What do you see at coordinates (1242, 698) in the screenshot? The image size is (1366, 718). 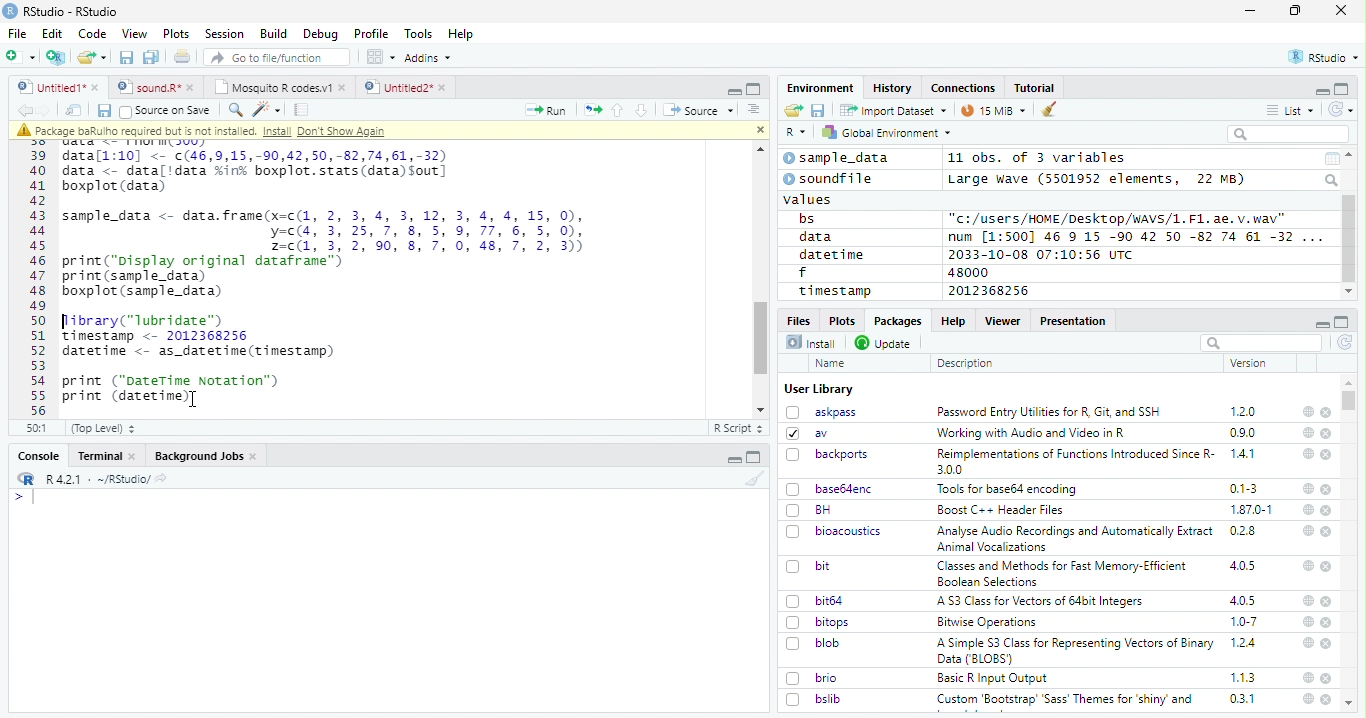 I see `0.3.1` at bounding box center [1242, 698].